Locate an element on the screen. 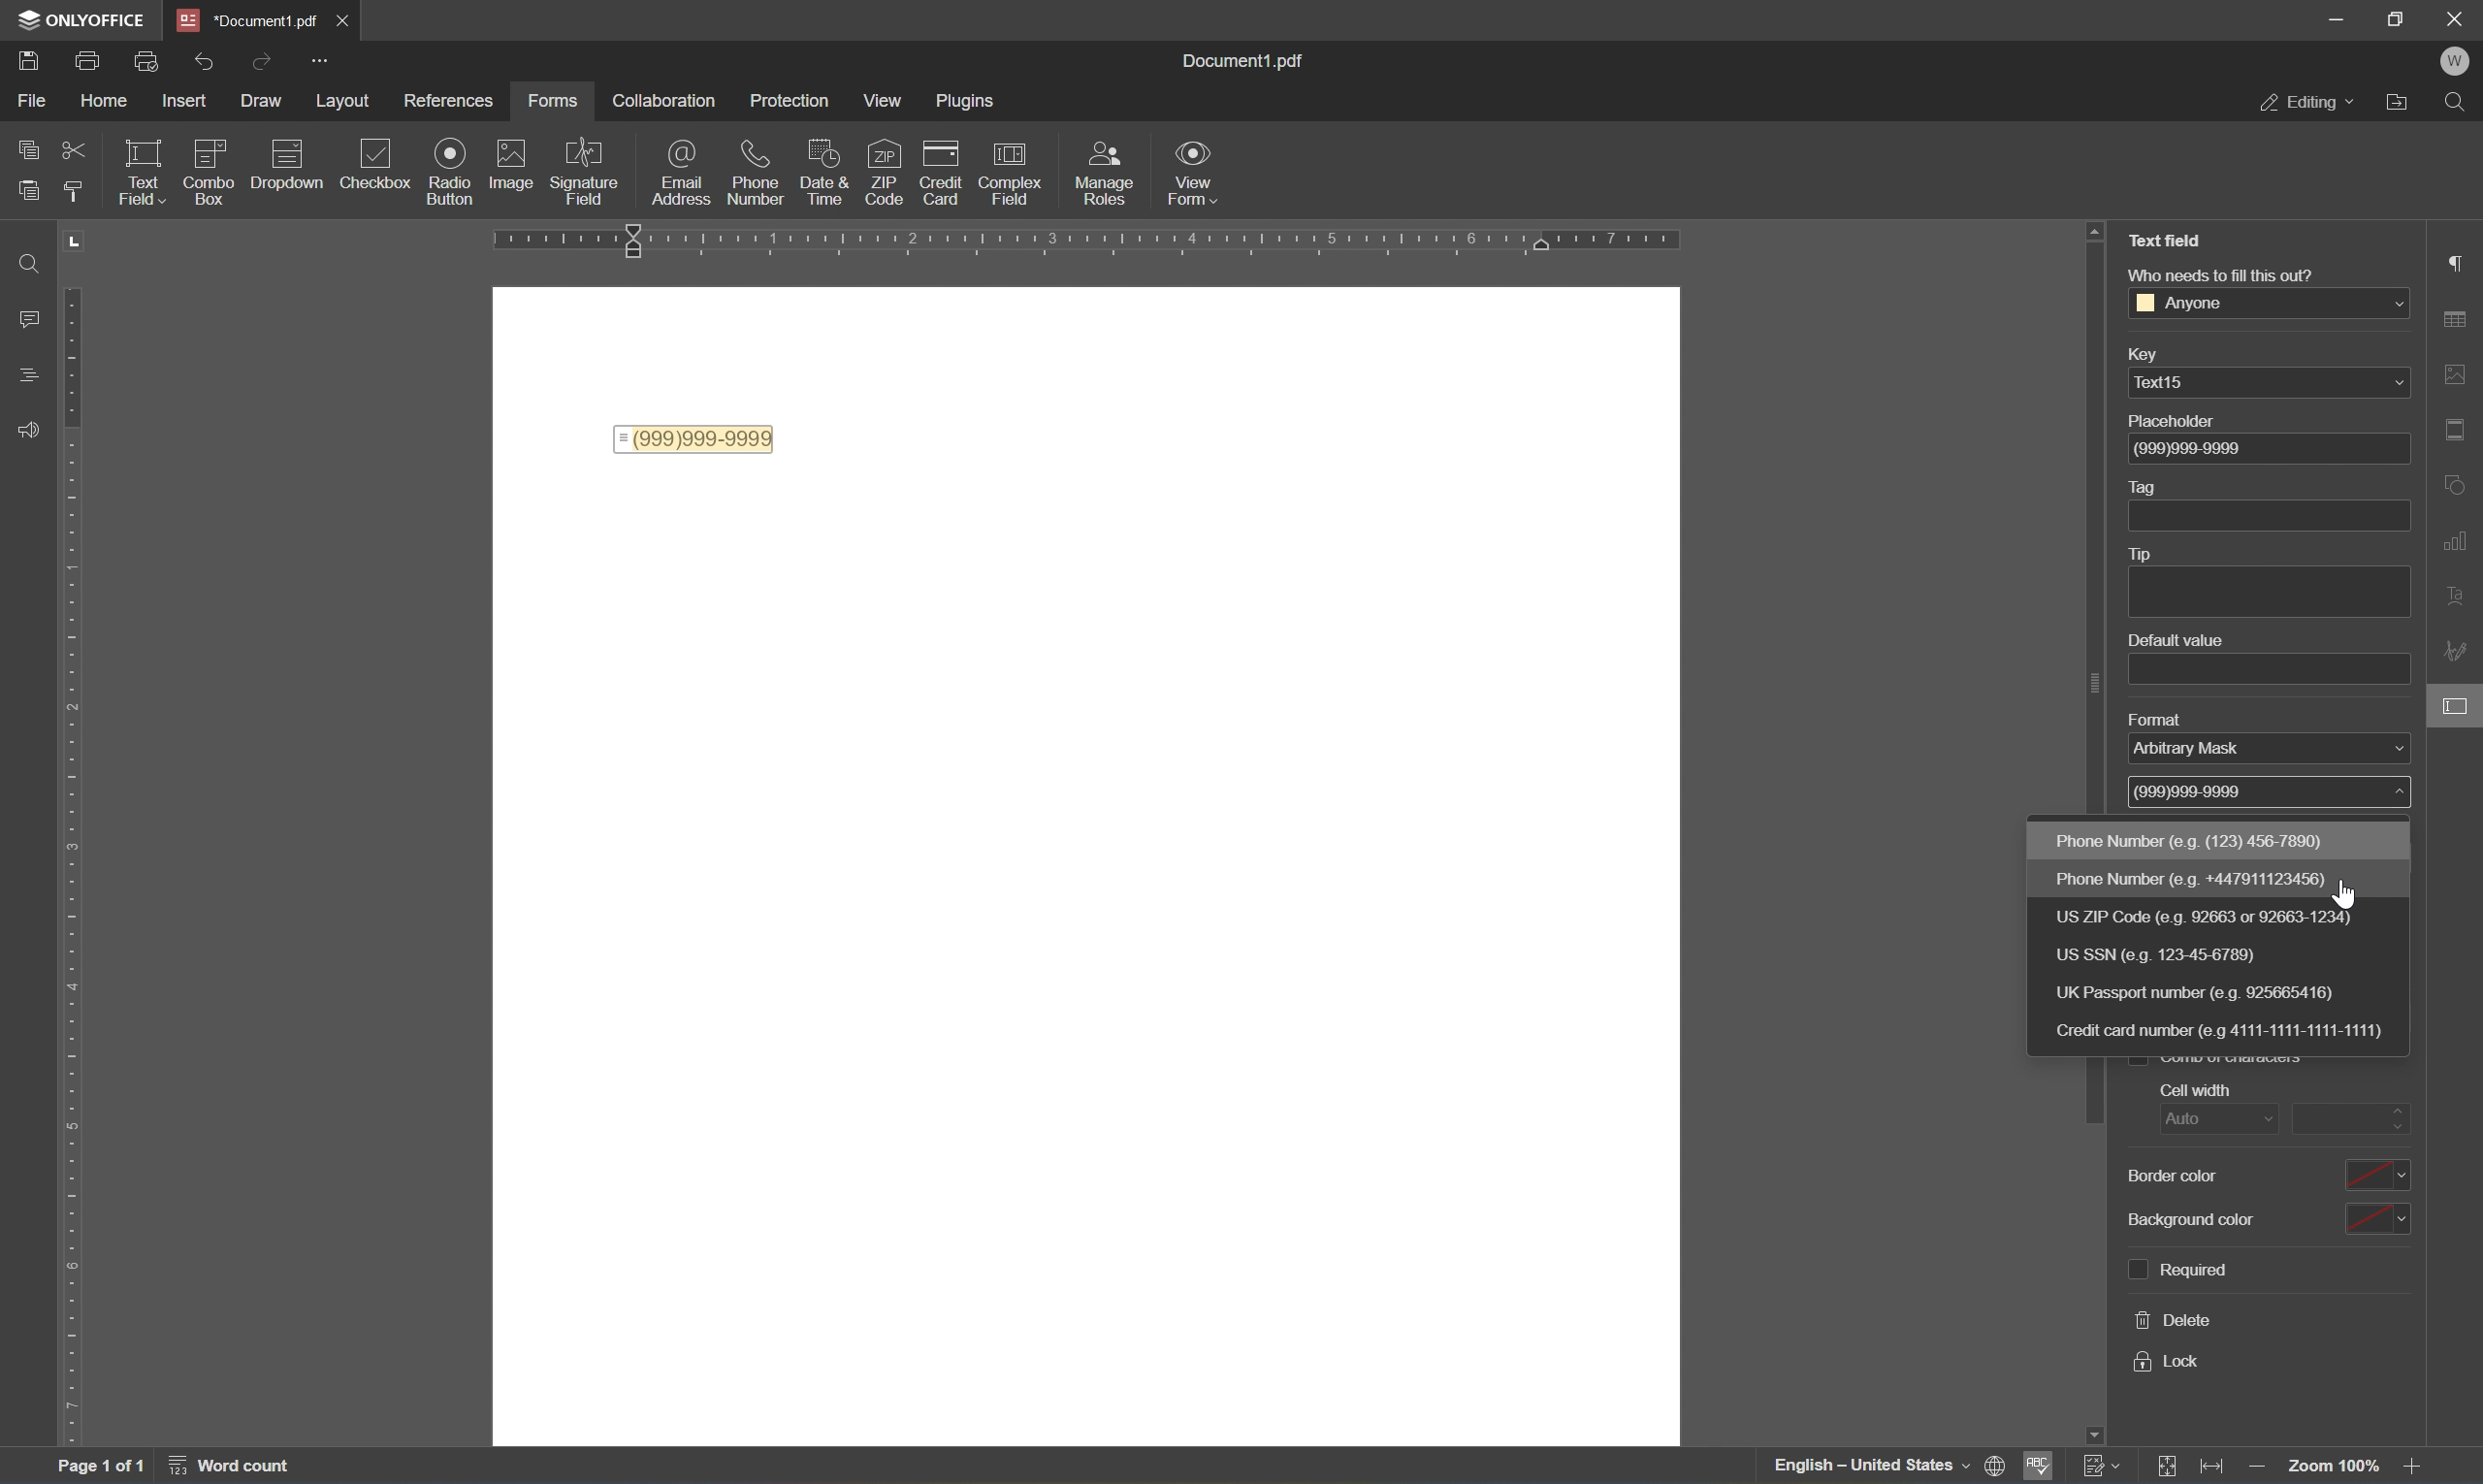 The height and width of the screenshot is (1484, 2483). US ZIP code is located at coordinates (2205, 917).